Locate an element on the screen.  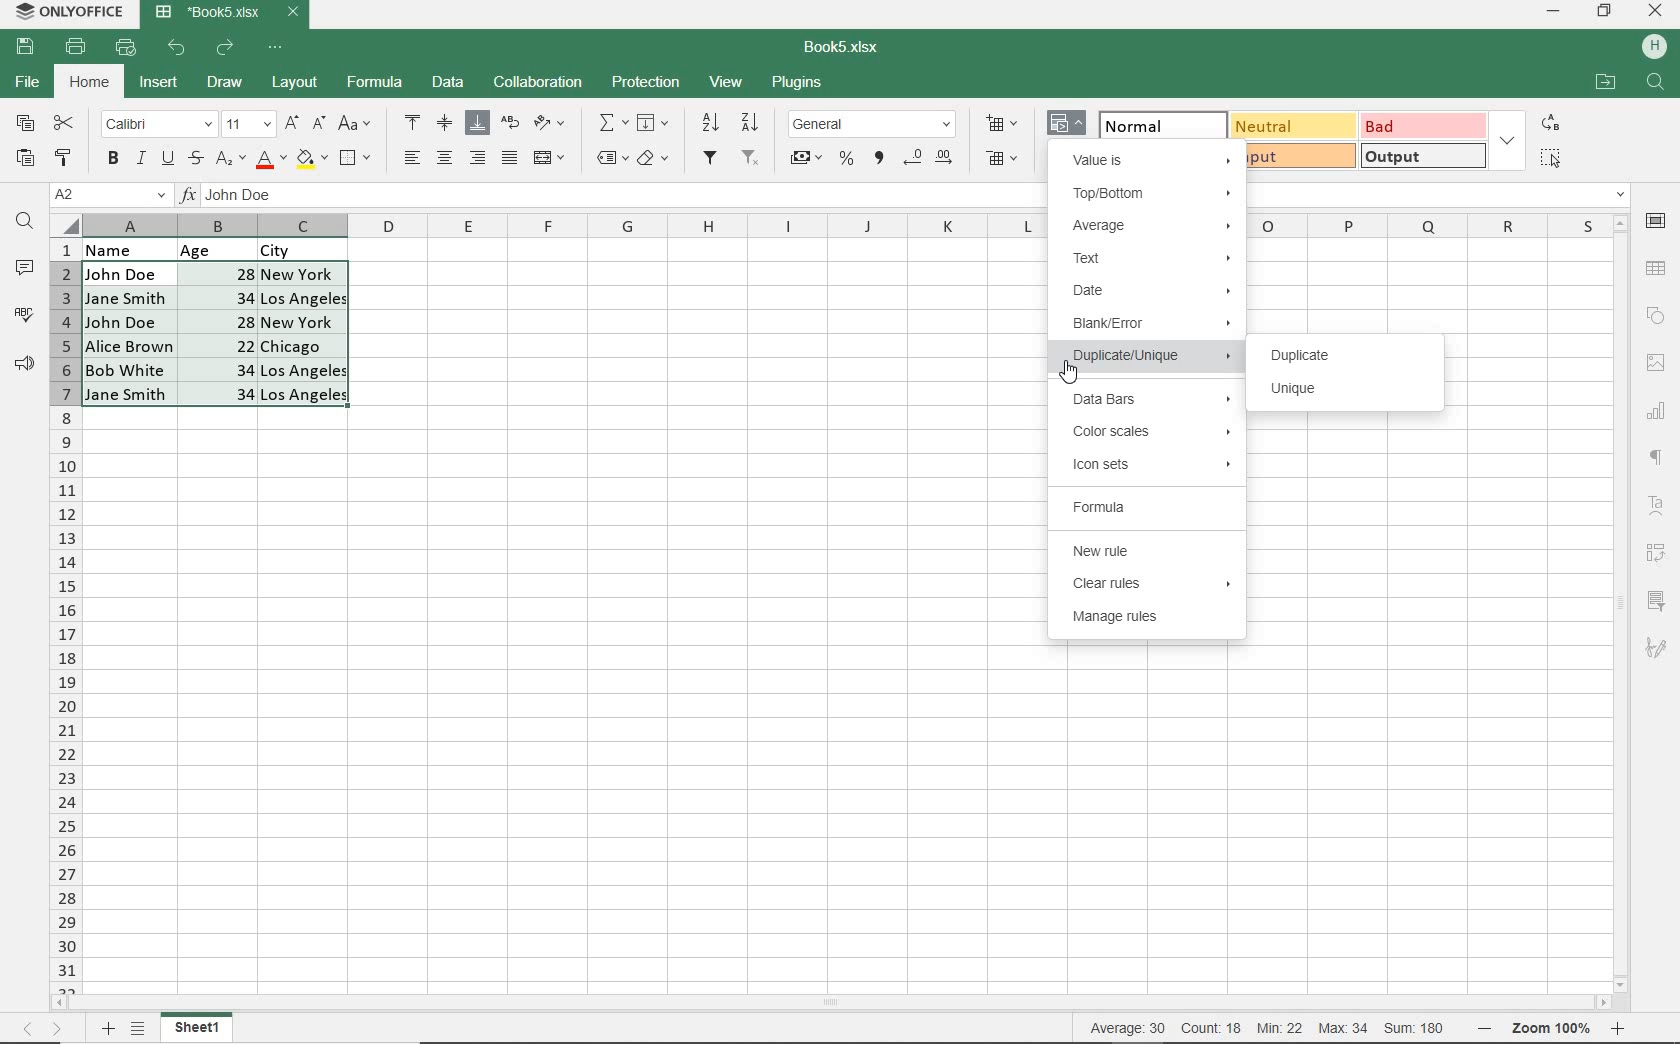
REDO is located at coordinates (227, 47).